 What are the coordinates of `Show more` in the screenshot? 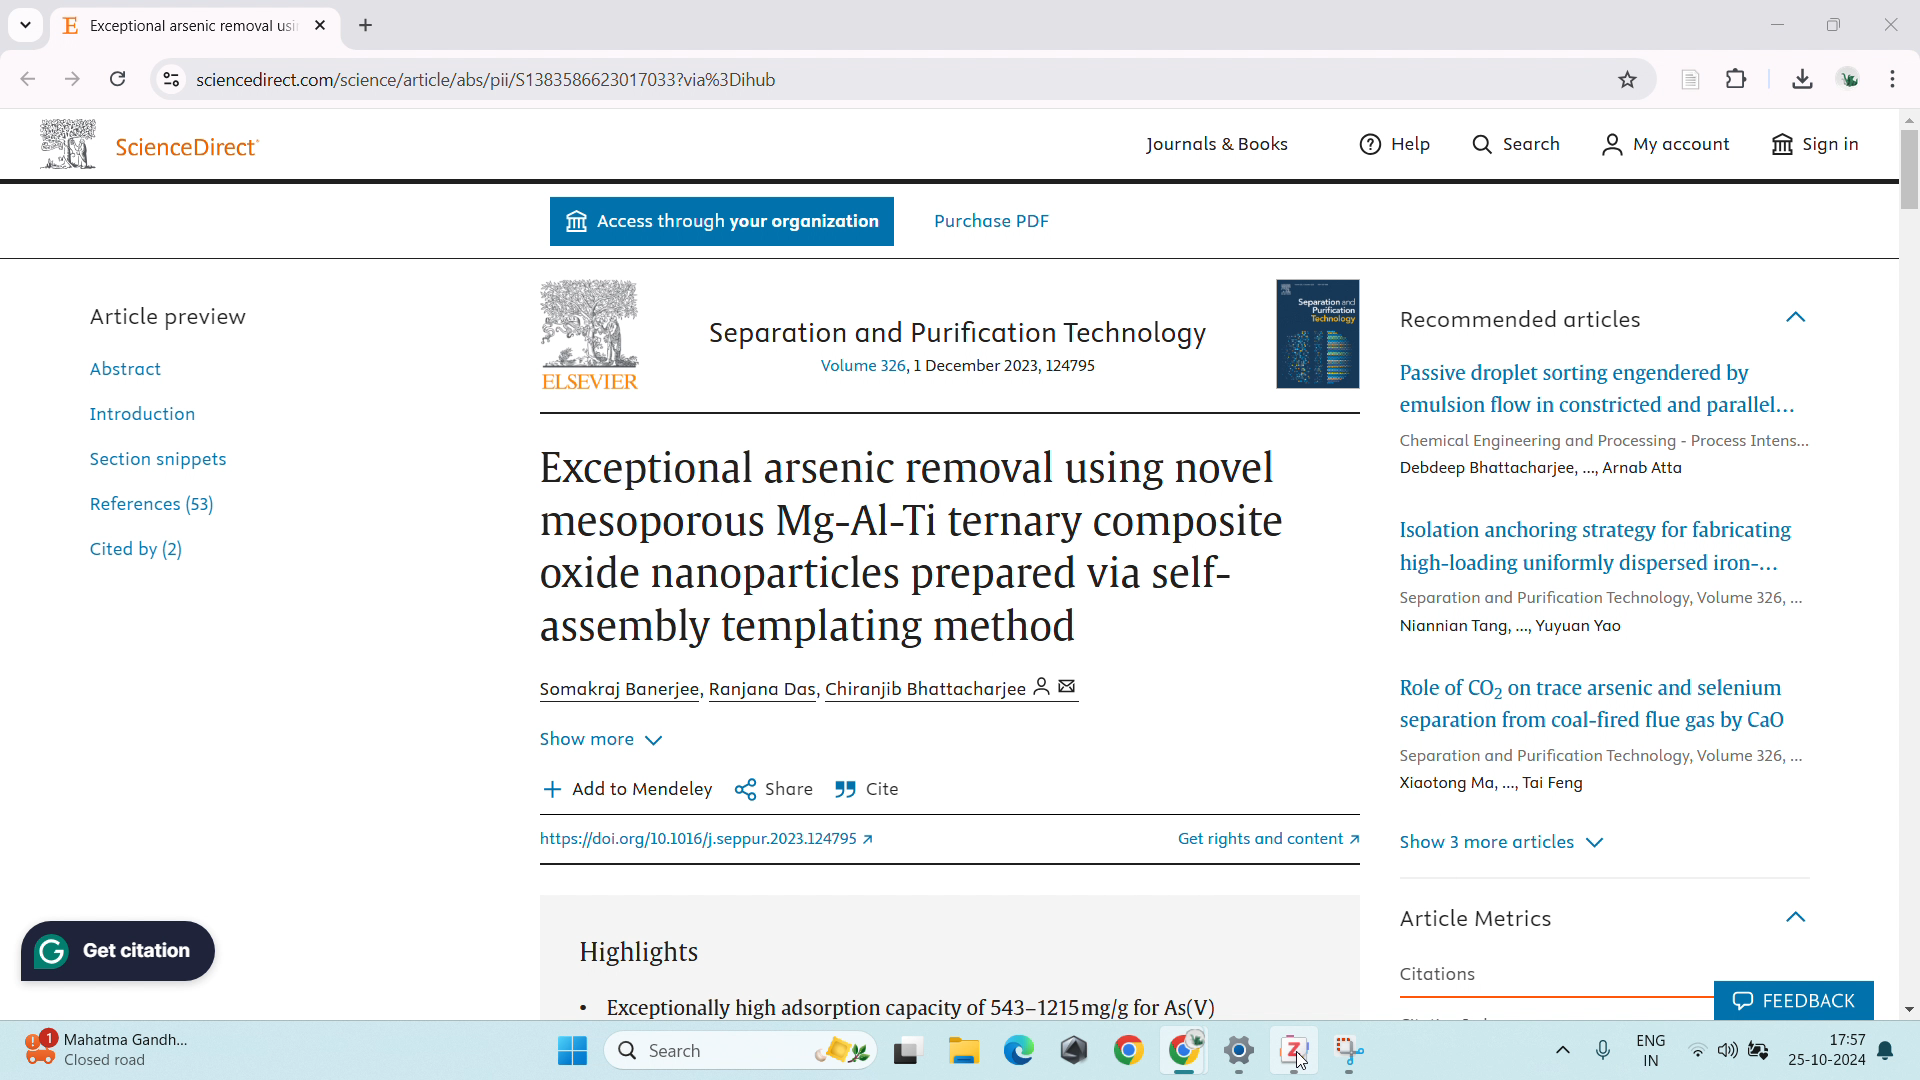 It's located at (600, 734).